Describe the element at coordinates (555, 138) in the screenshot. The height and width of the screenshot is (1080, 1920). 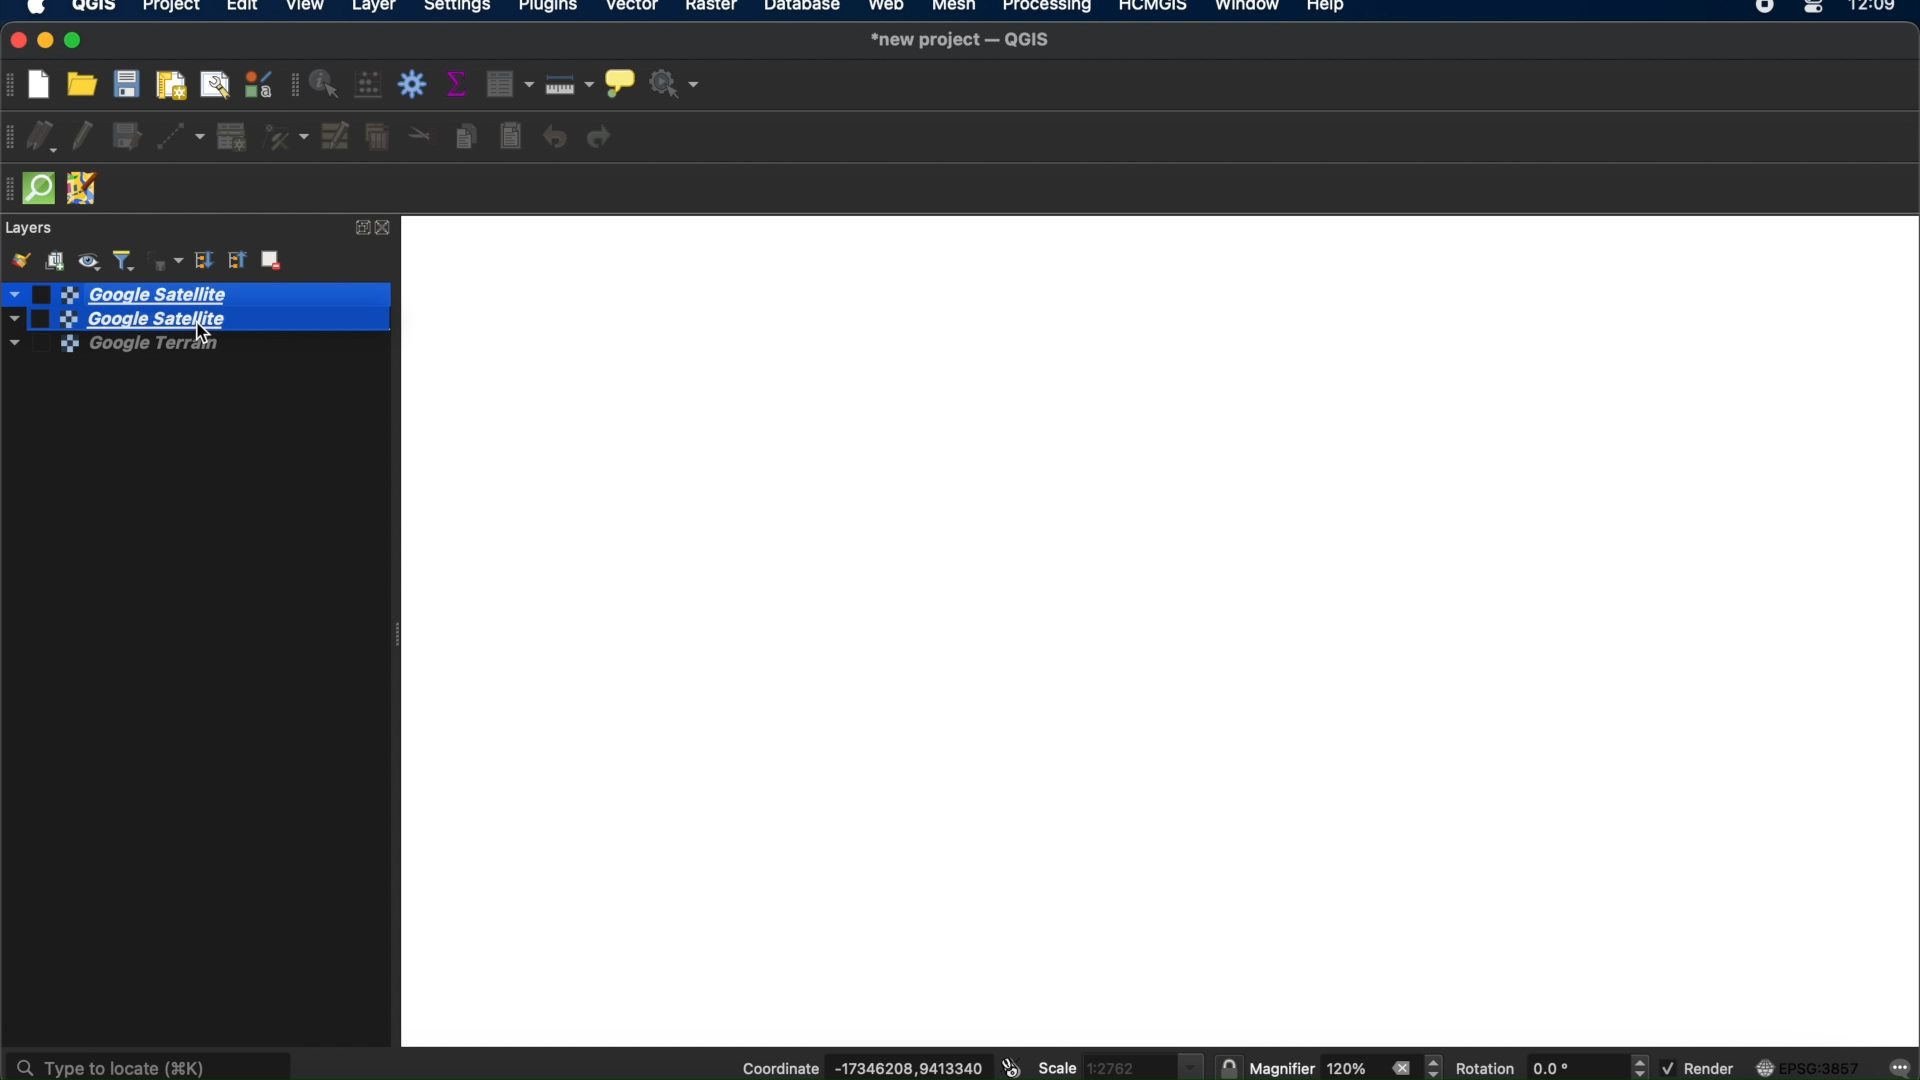
I see `undo` at that location.